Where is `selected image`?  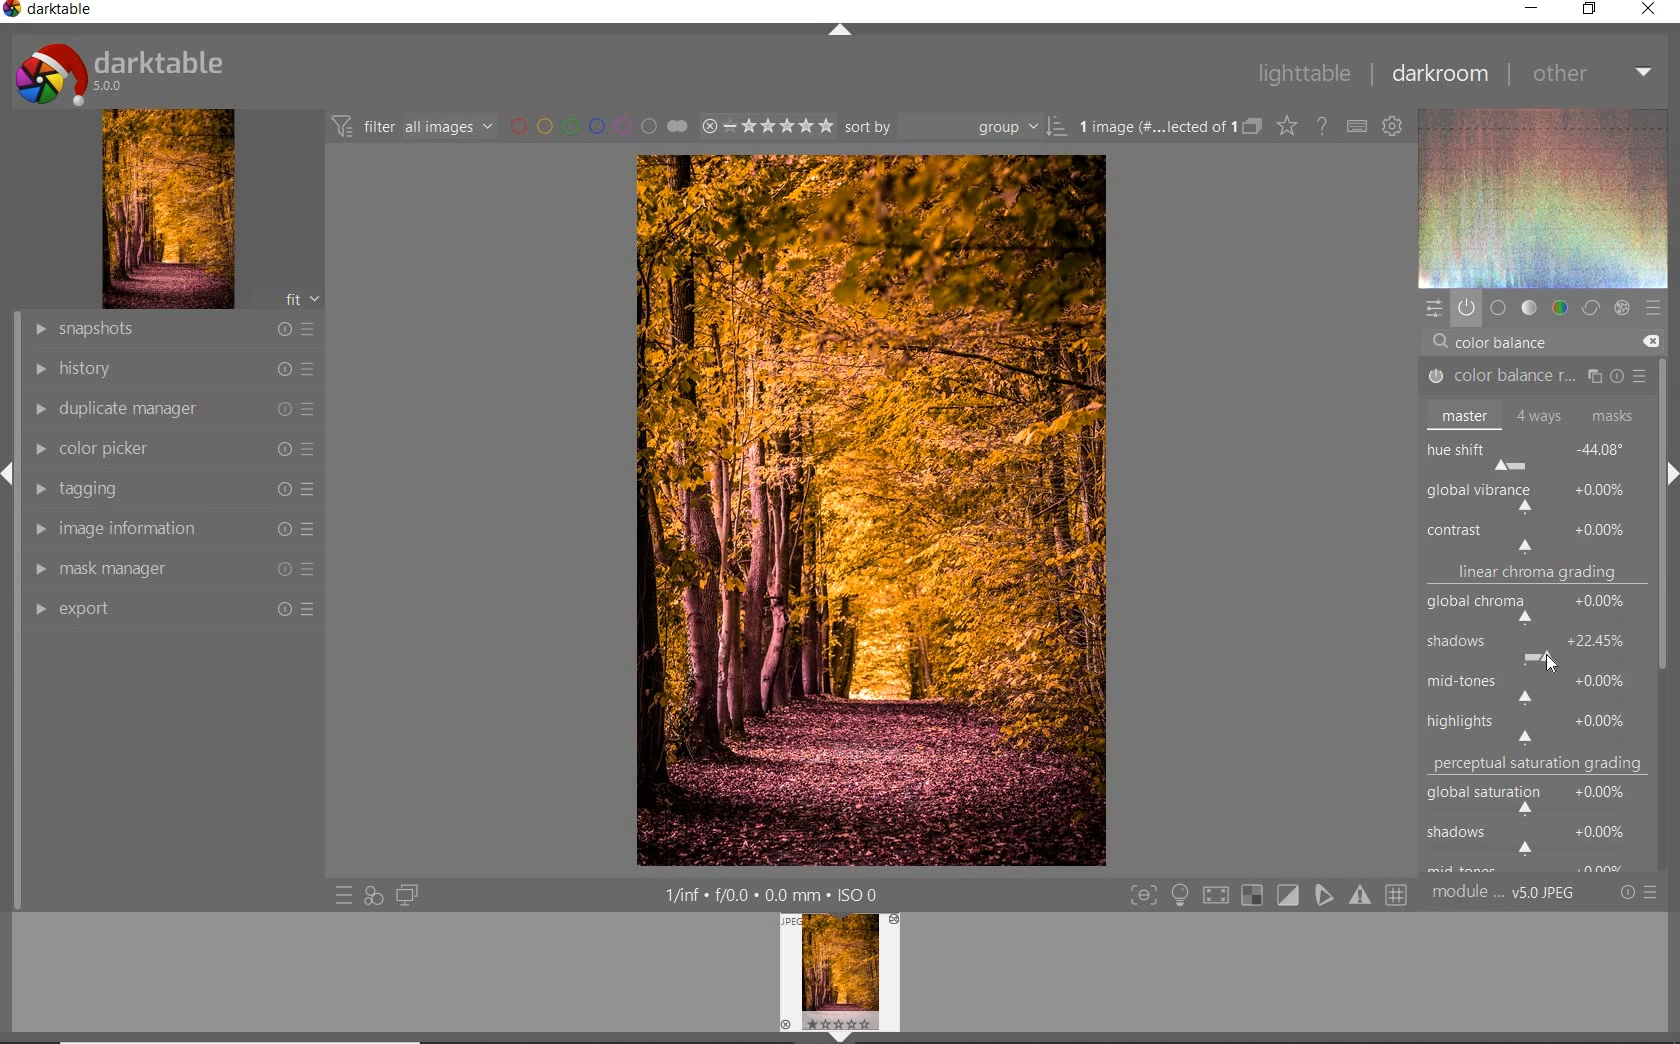
selected image is located at coordinates (870, 511).